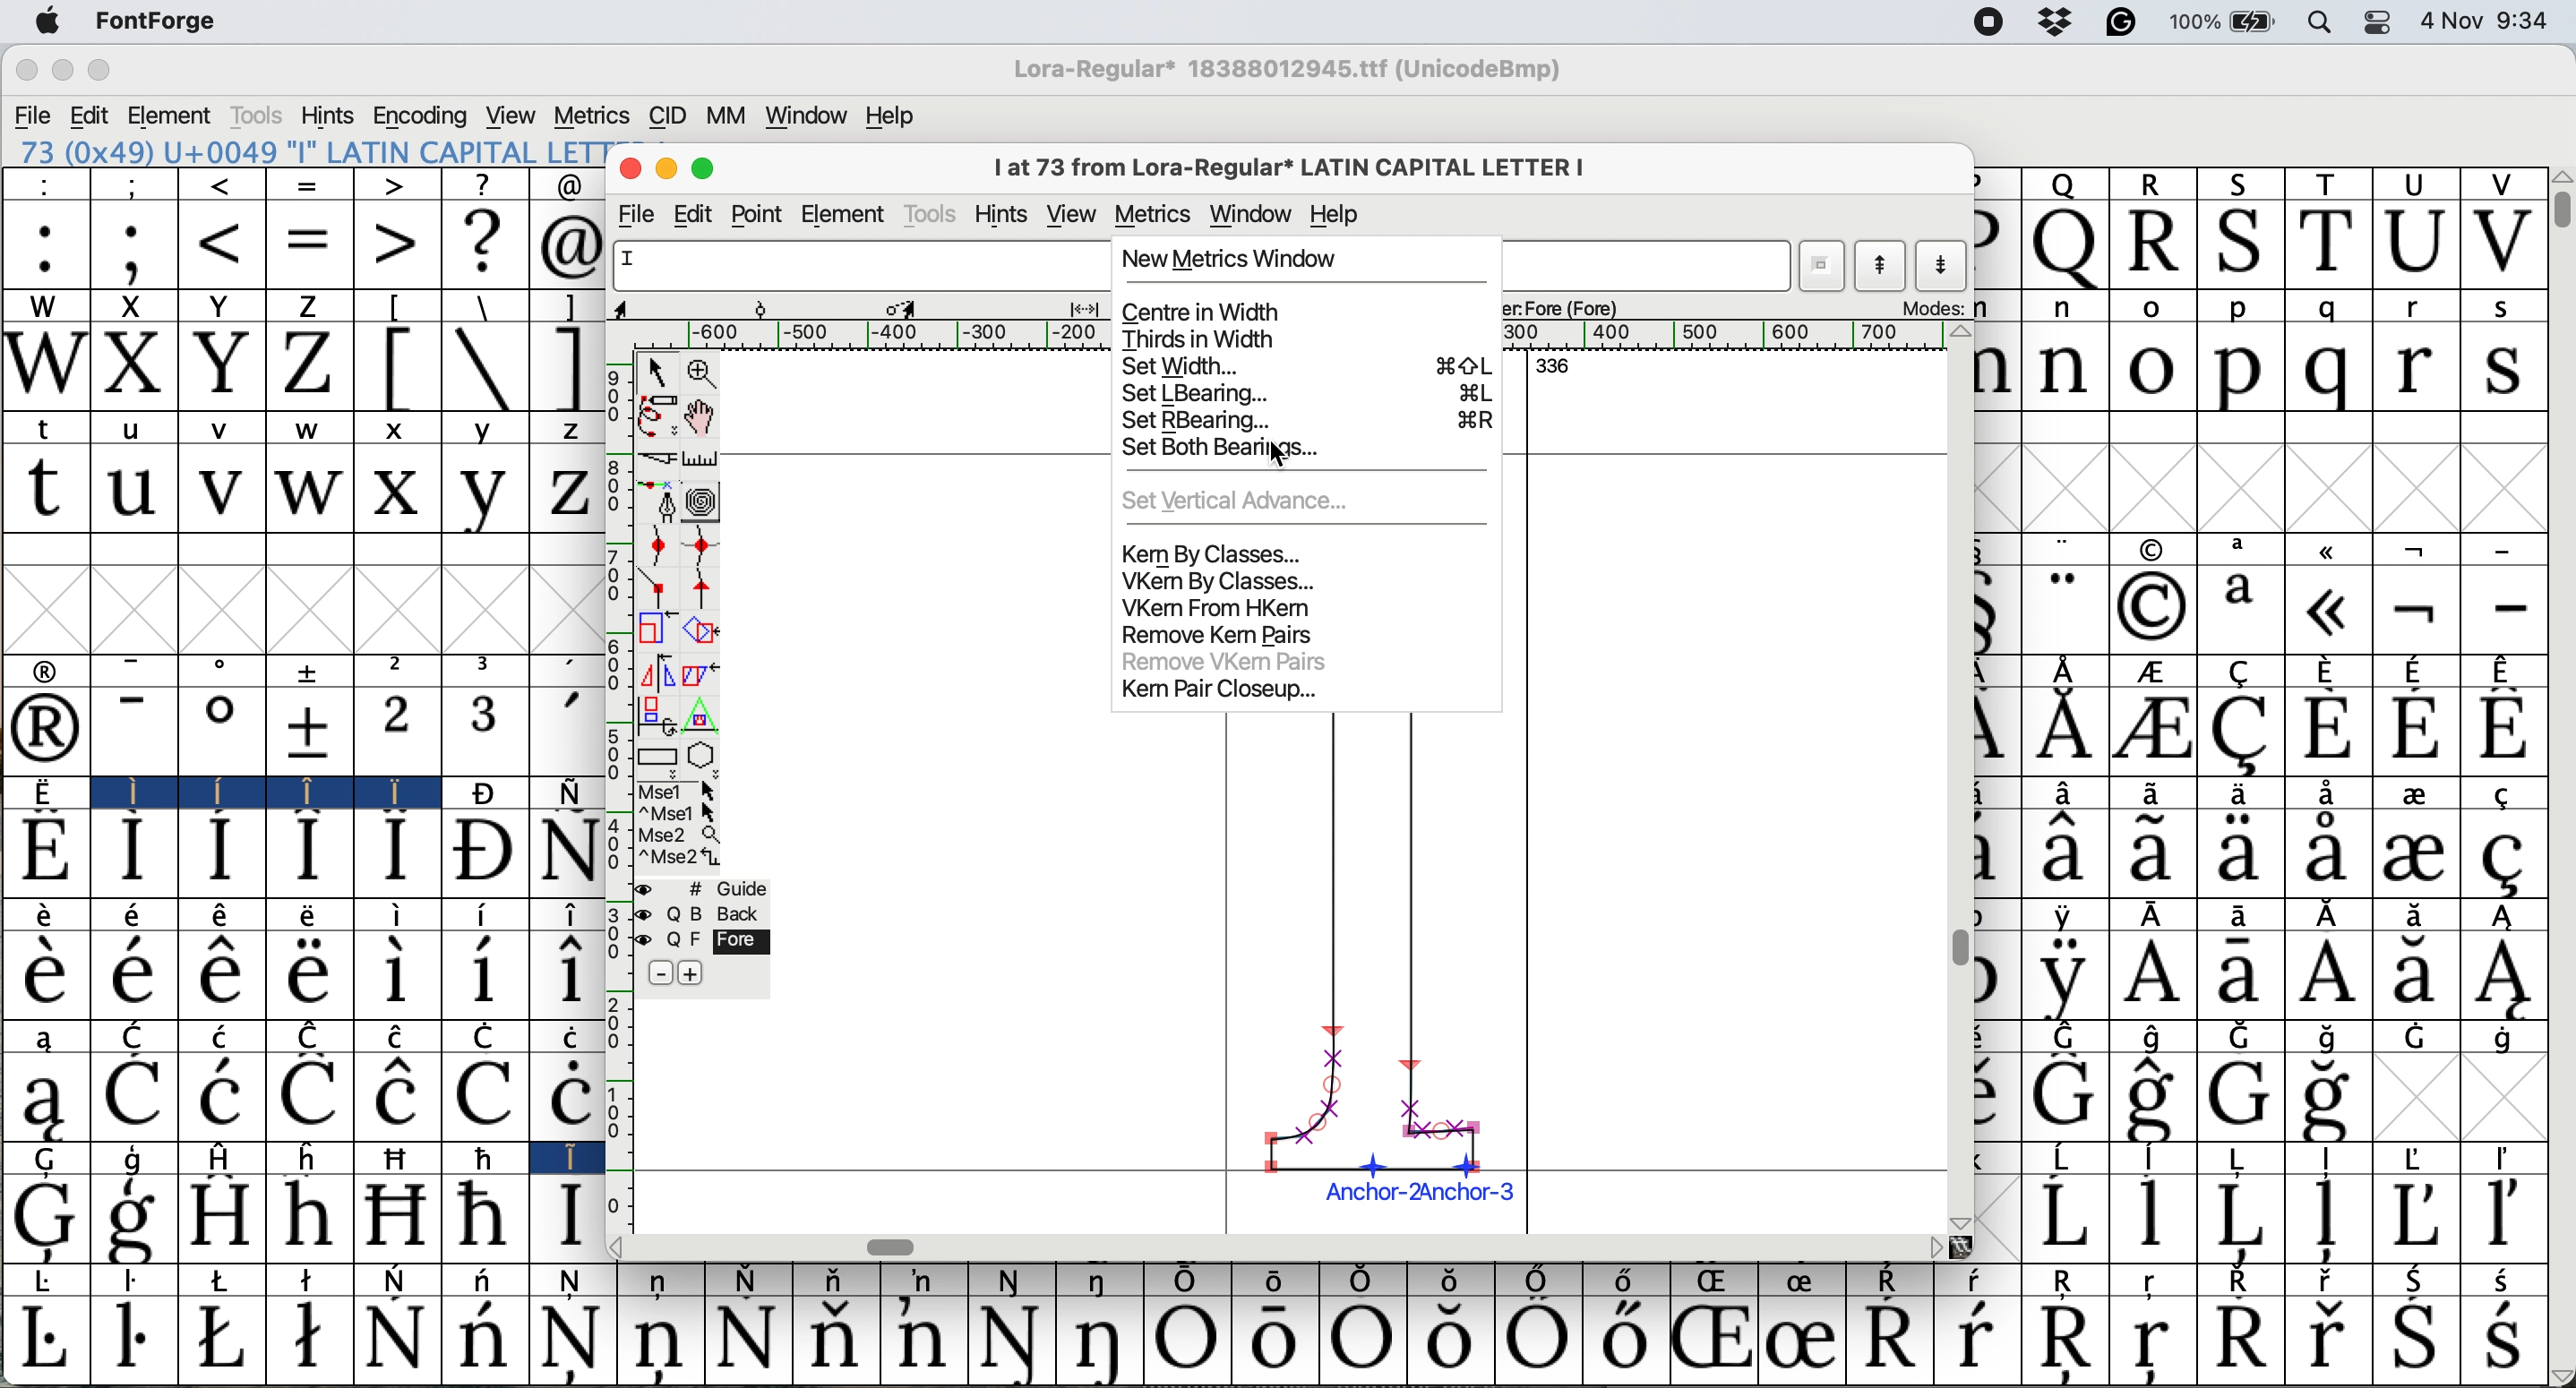  What do you see at coordinates (702, 416) in the screenshot?
I see `scroll by hand` at bounding box center [702, 416].